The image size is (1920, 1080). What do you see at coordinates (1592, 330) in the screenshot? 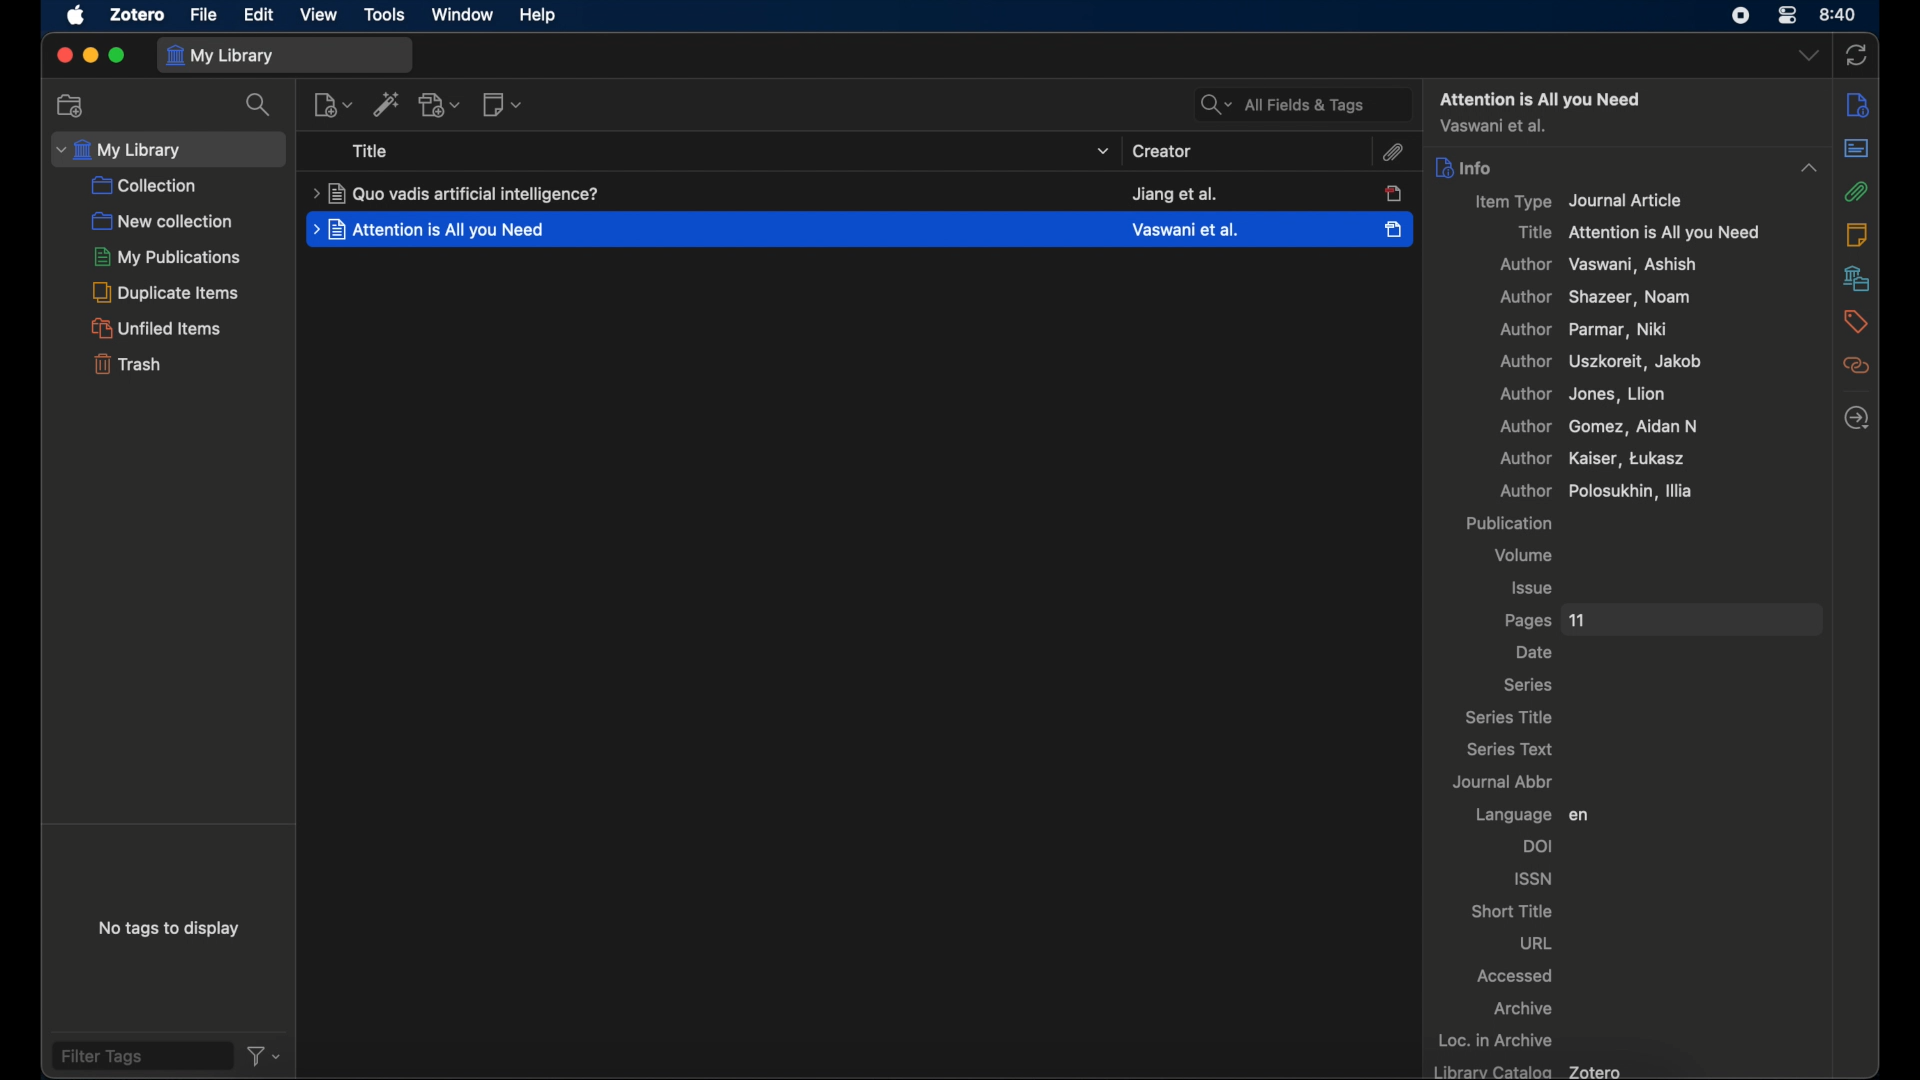
I see `author parma, niki` at bounding box center [1592, 330].